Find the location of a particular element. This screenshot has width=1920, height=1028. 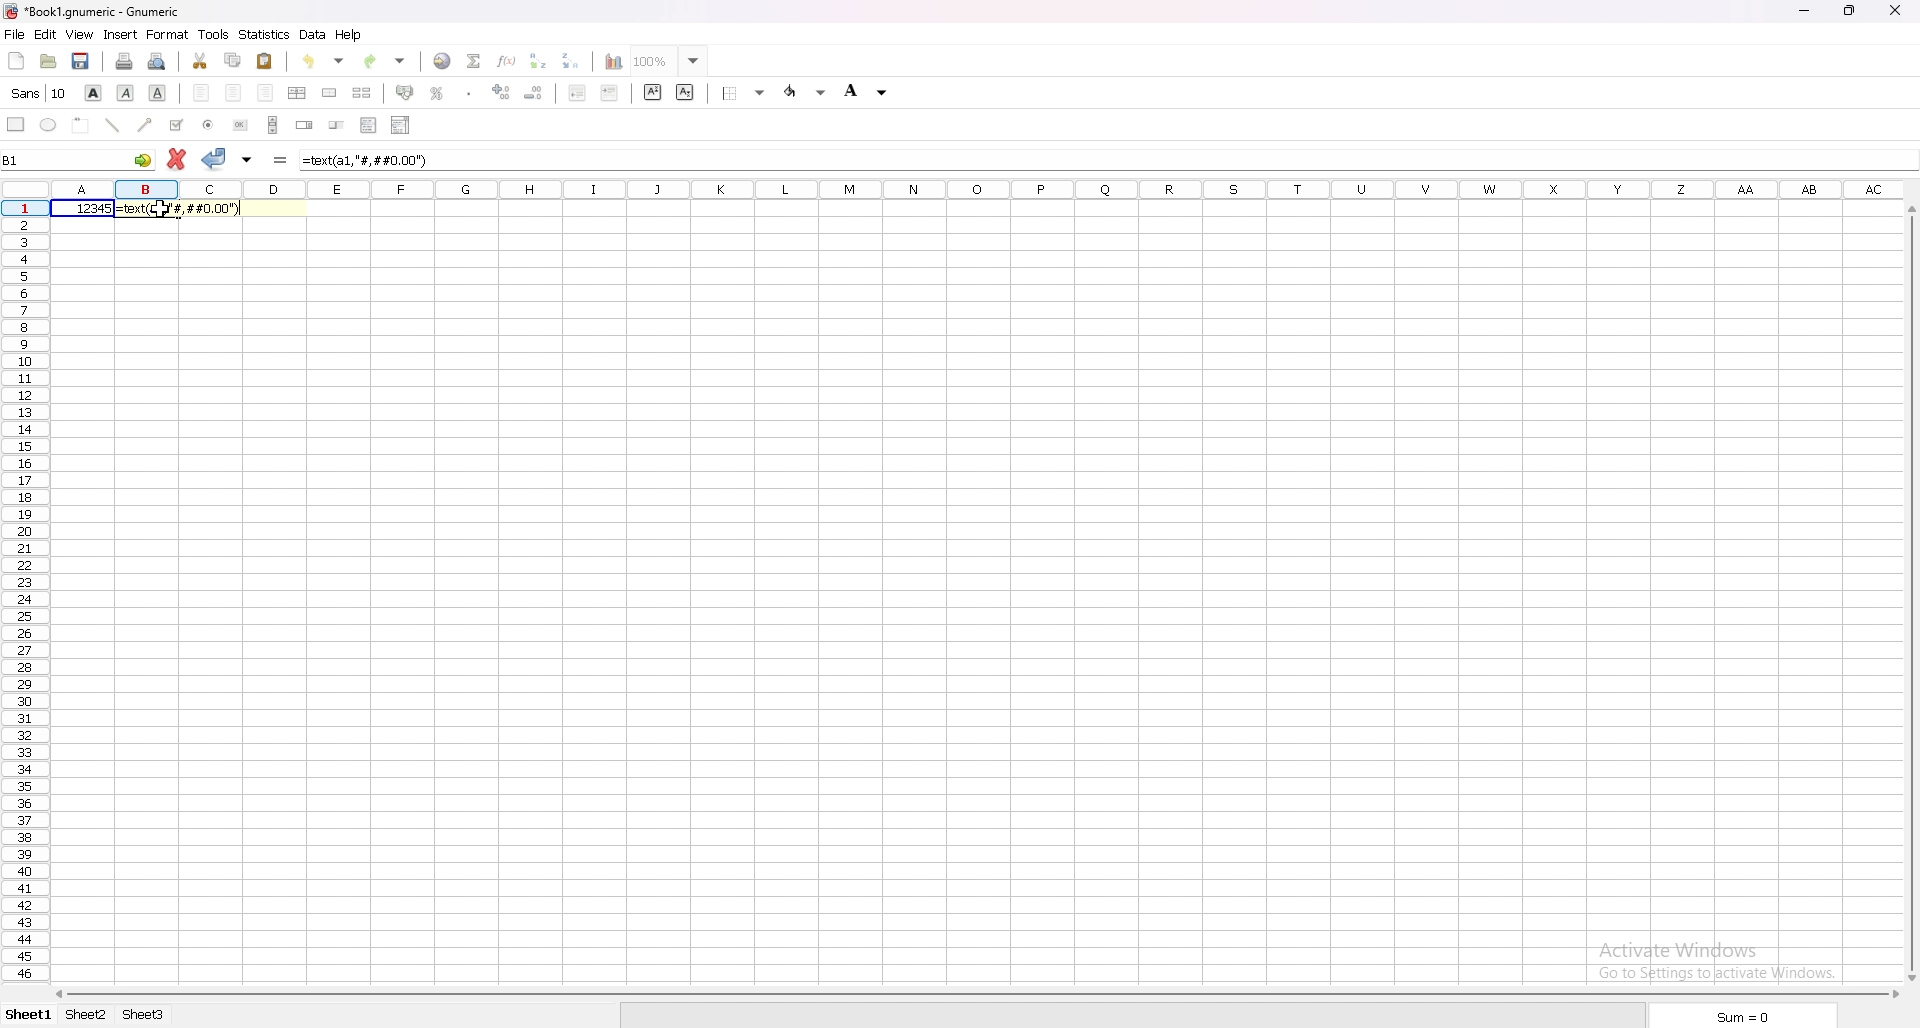

centre is located at coordinates (236, 93).